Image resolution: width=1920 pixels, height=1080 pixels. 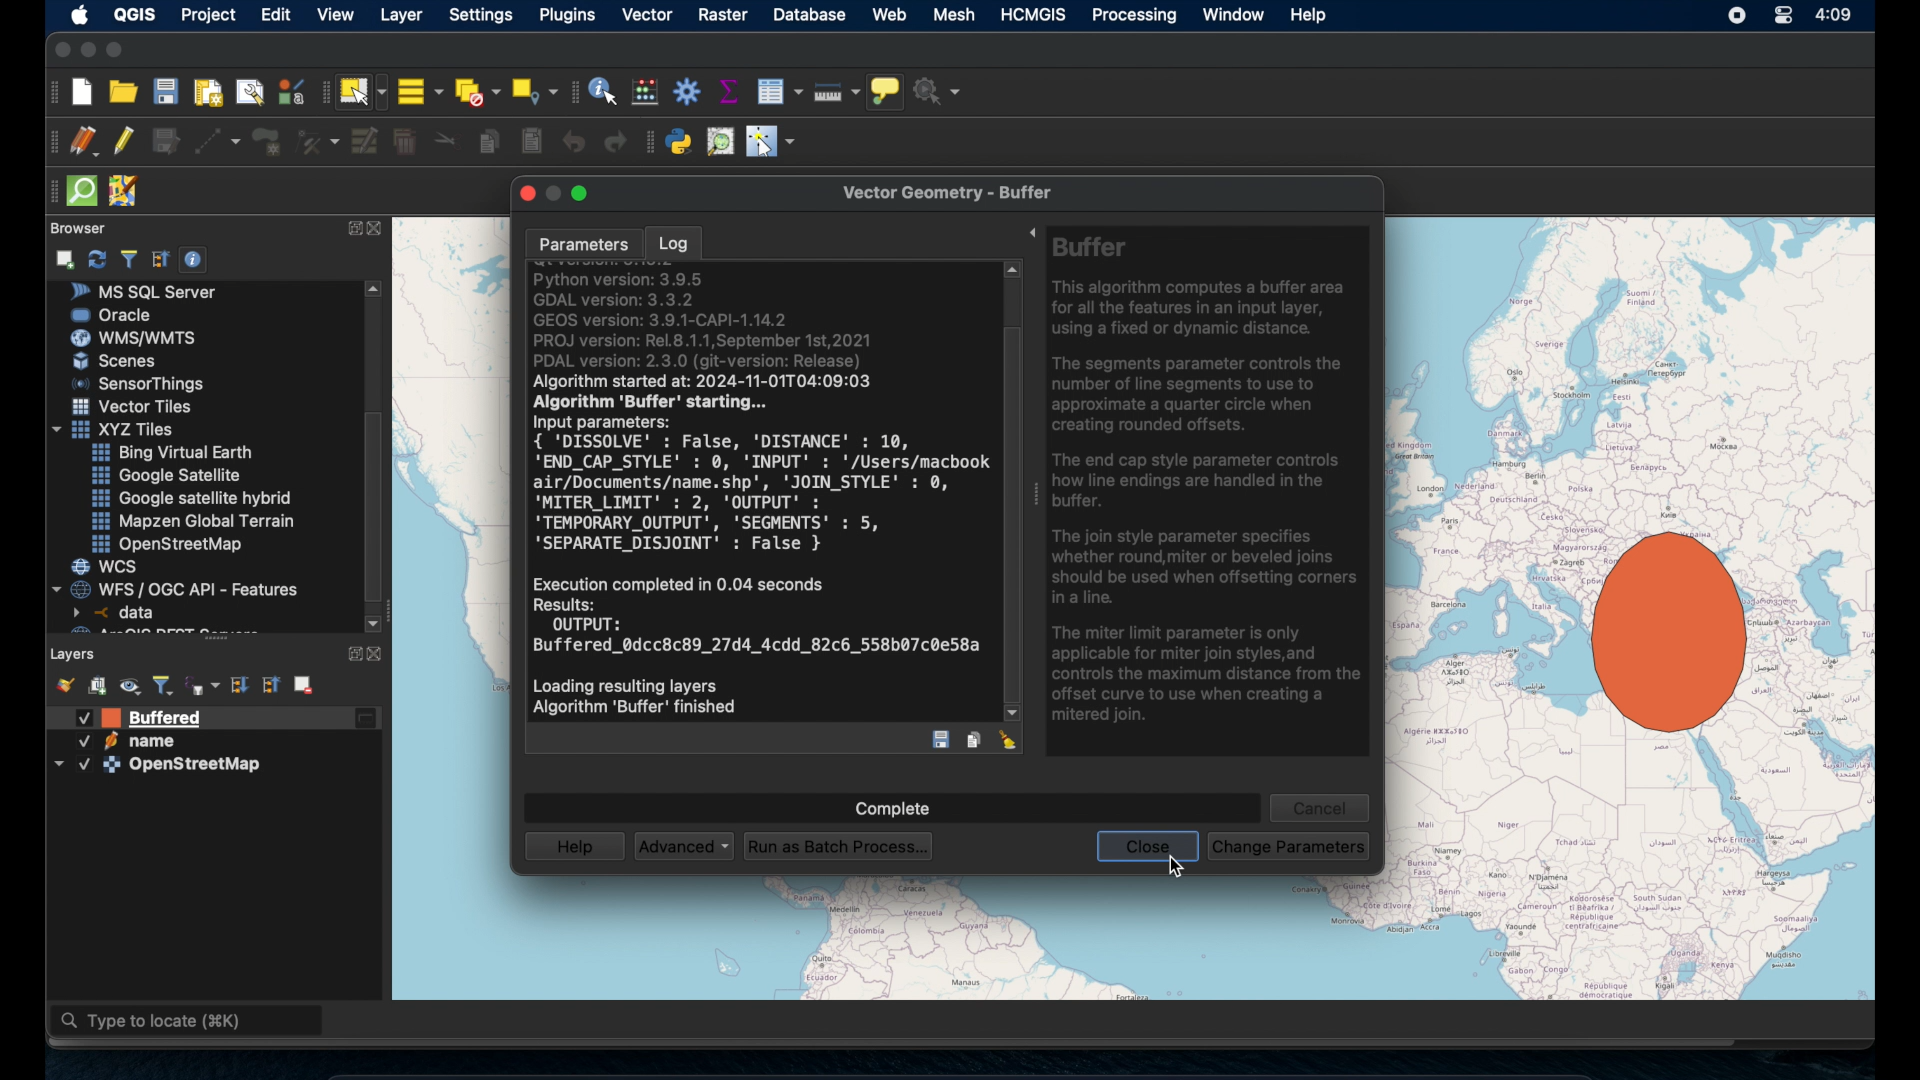 I want to click on measure line, so click(x=835, y=93).